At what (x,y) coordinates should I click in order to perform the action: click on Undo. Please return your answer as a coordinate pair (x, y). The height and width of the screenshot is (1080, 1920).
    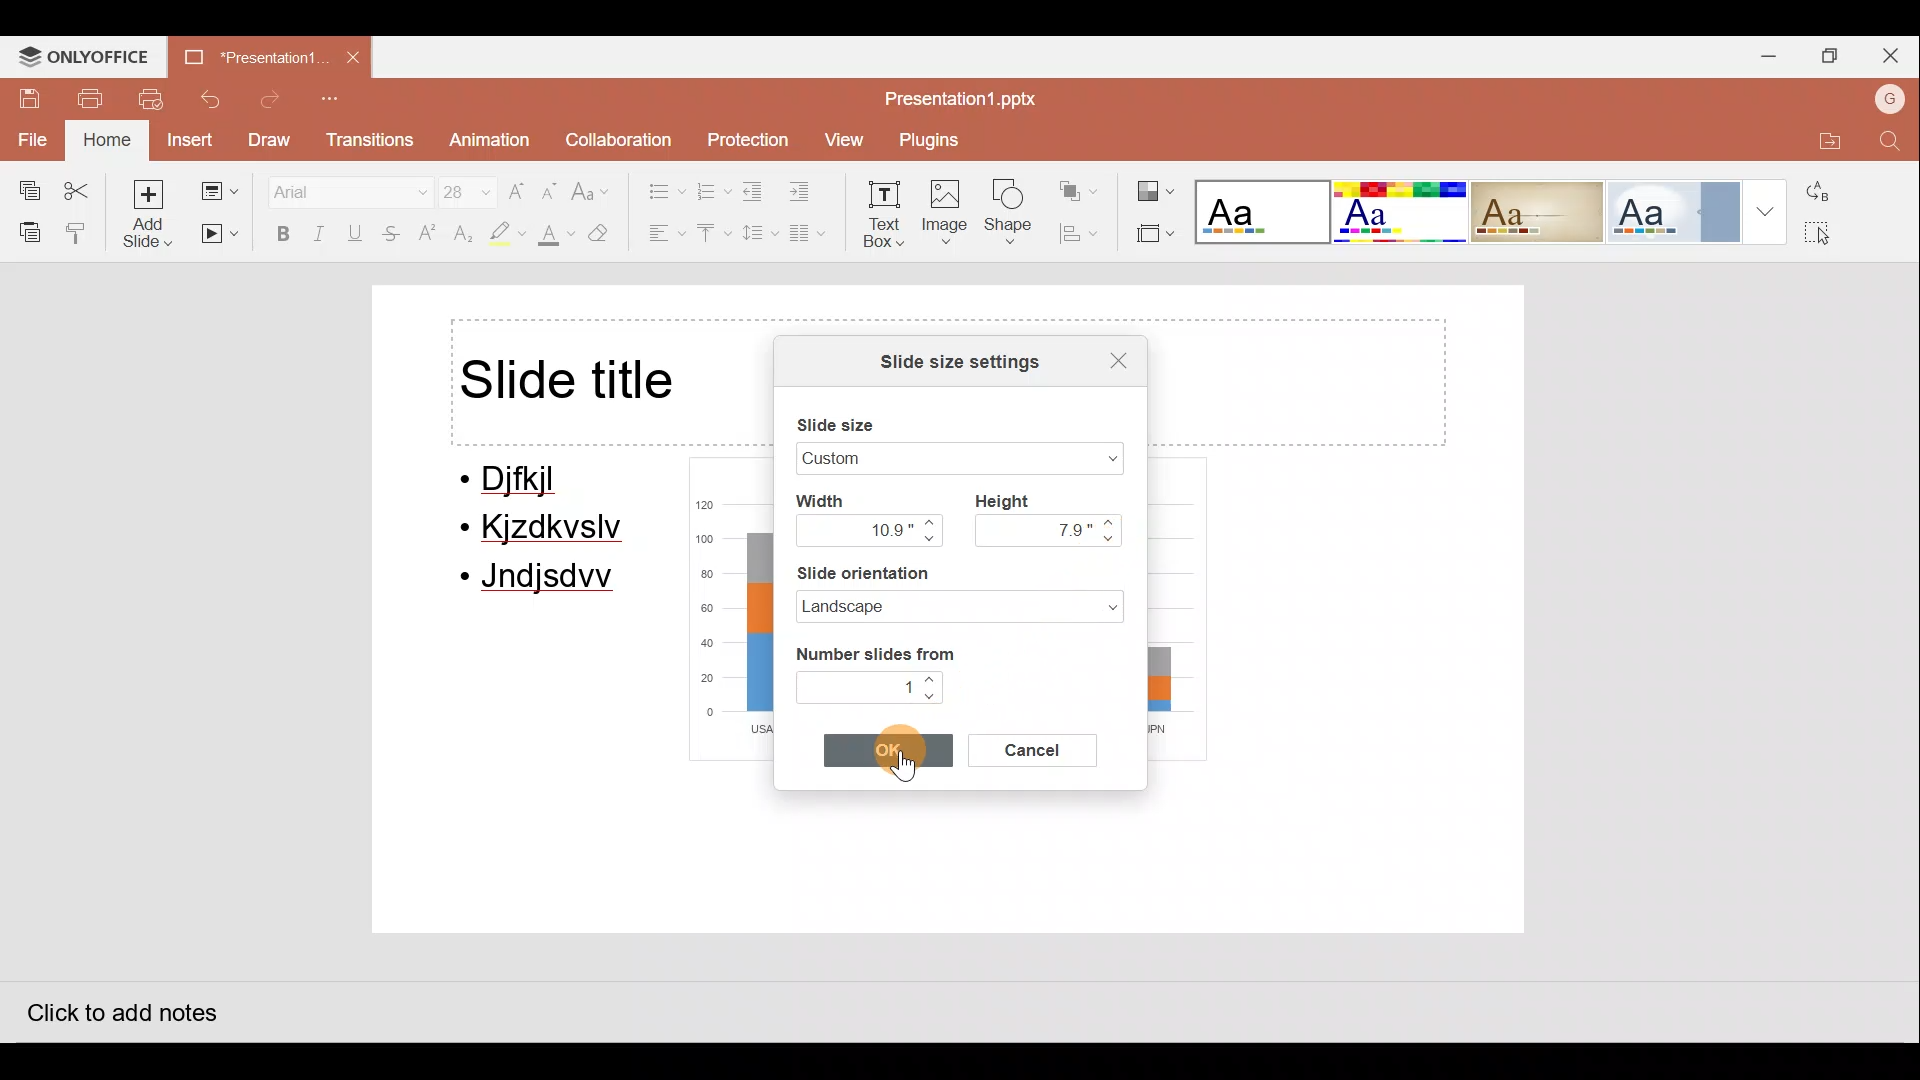
    Looking at the image, I should click on (214, 99).